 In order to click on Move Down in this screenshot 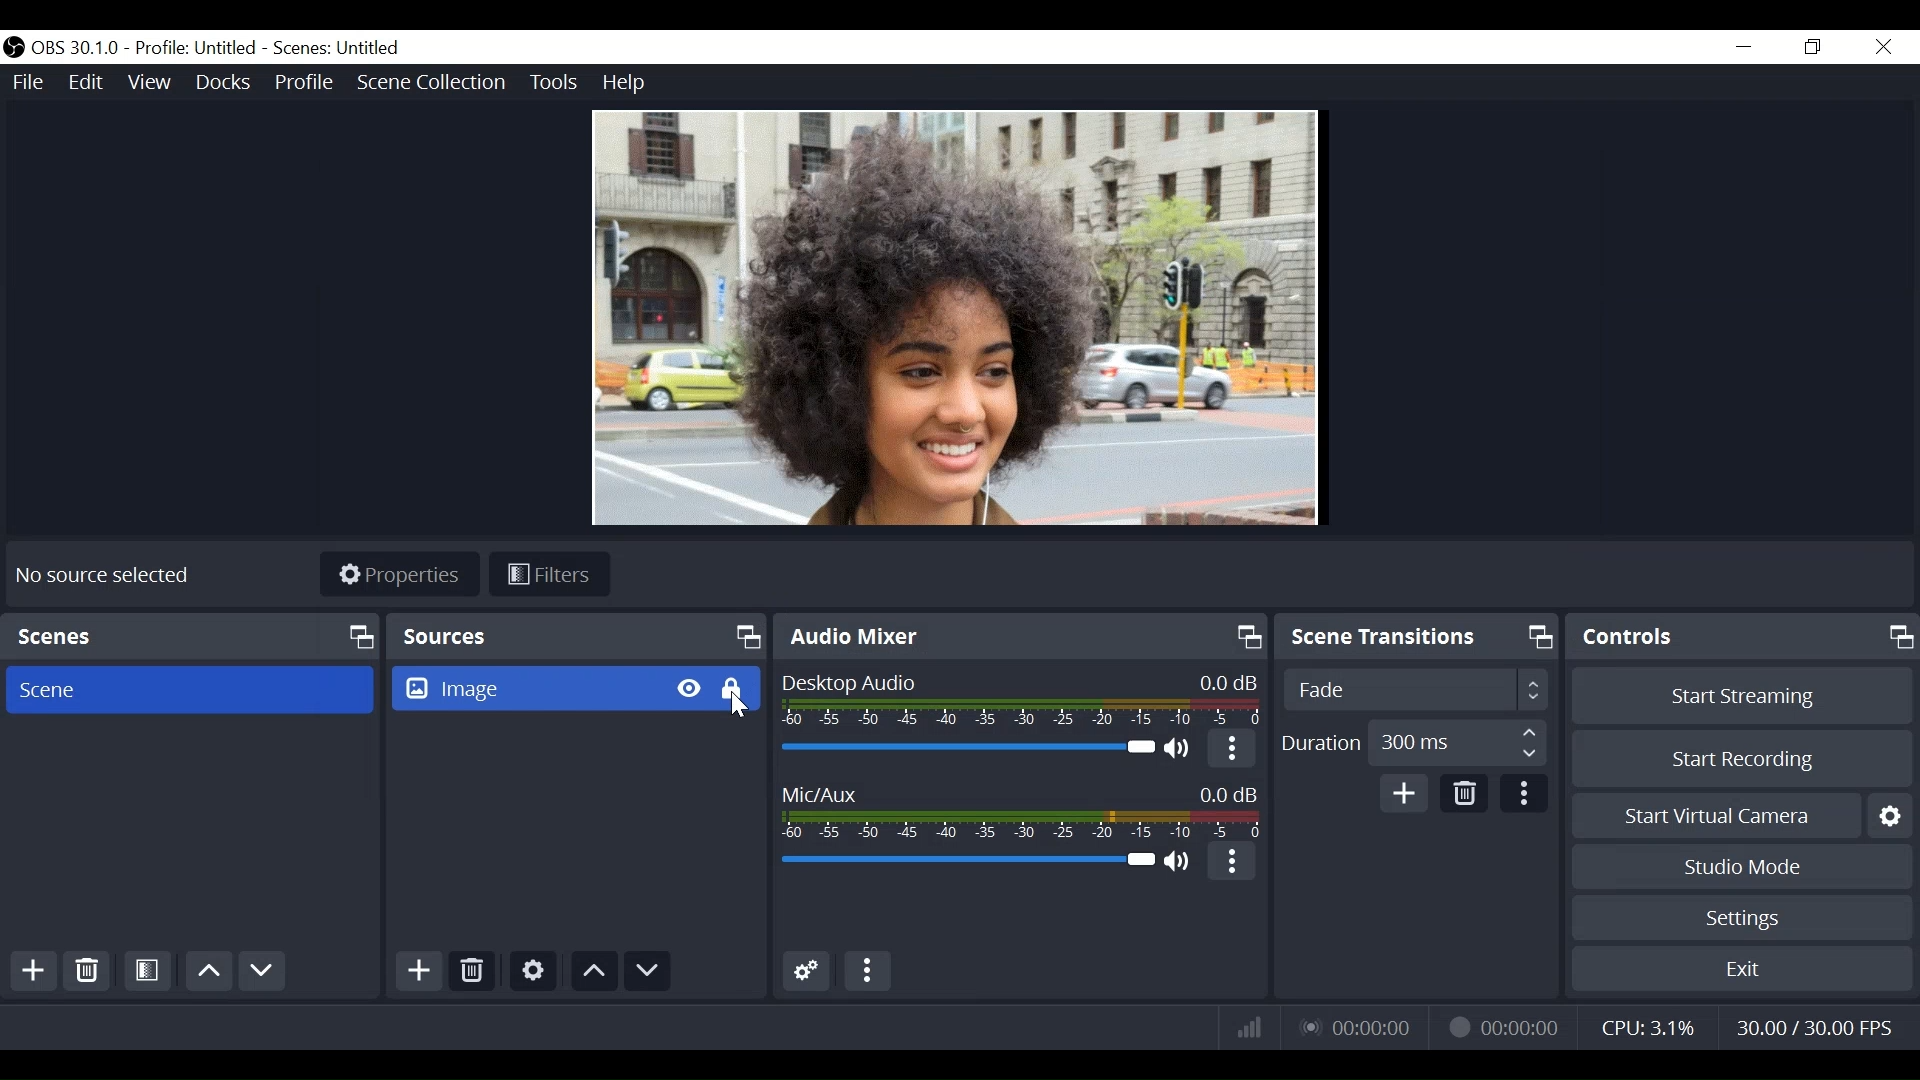, I will do `click(647, 973)`.